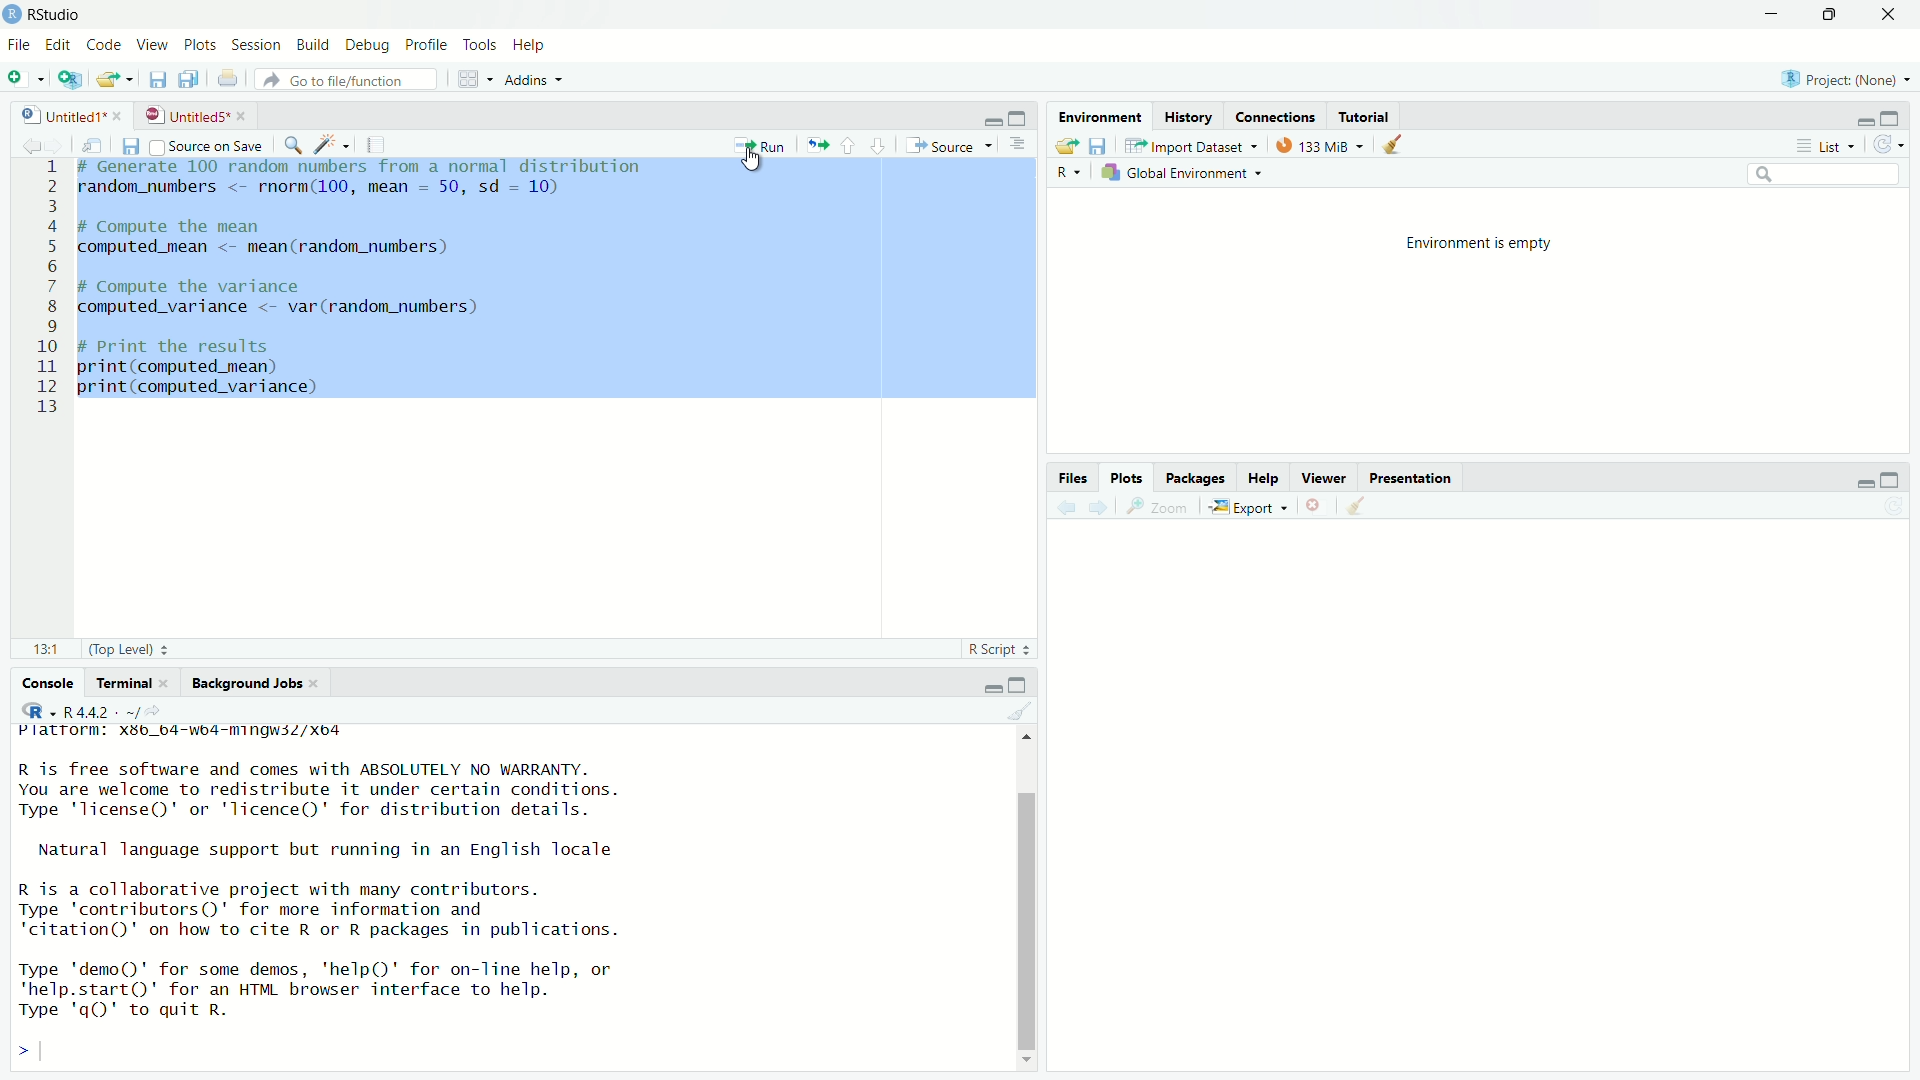 This screenshot has height=1080, width=1920. Describe the element at coordinates (1065, 145) in the screenshot. I see `load workspace` at that location.